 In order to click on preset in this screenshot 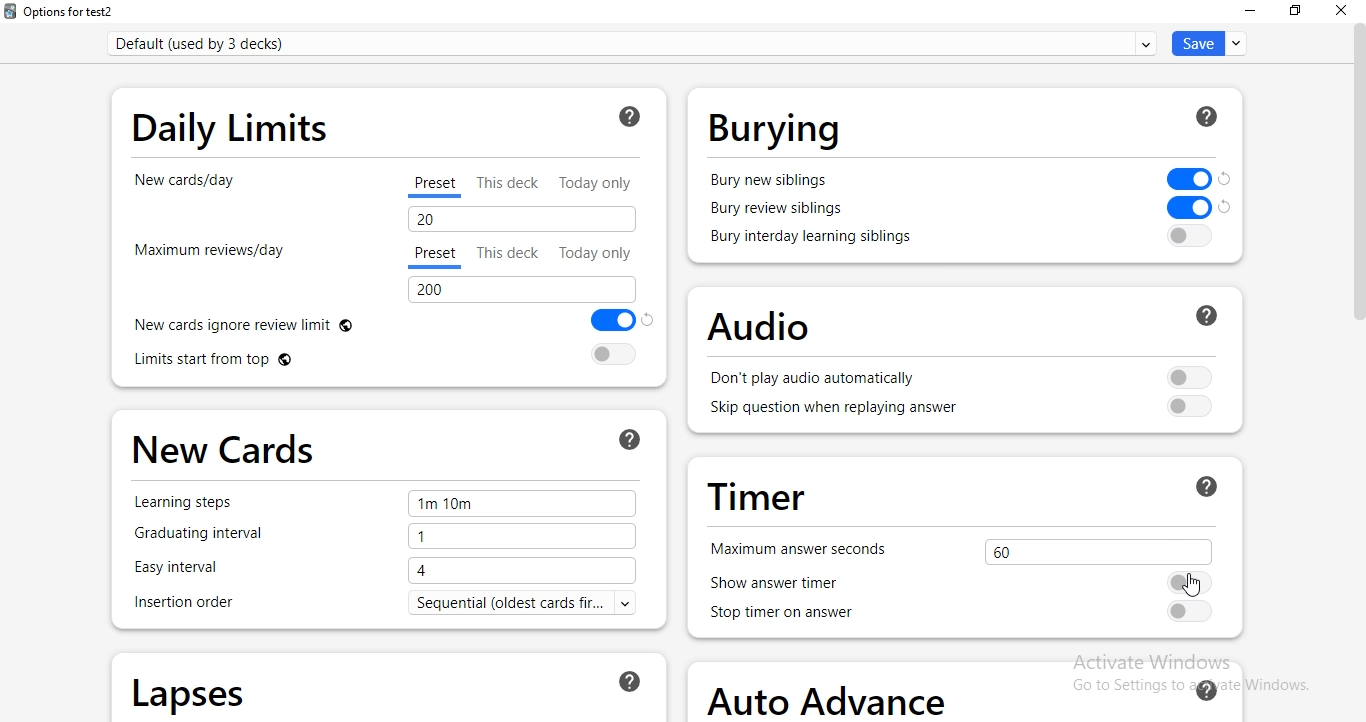, I will do `click(434, 187)`.